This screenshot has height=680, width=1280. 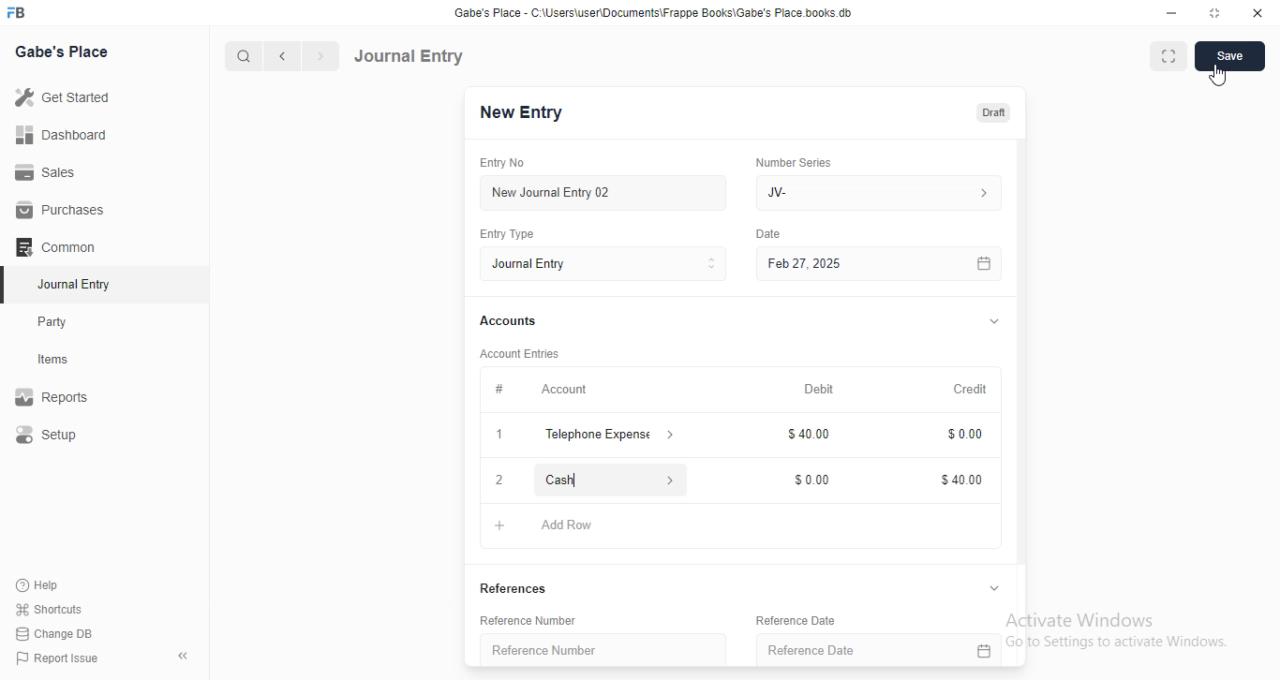 I want to click on Feb 27, 2025, so click(x=883, y=264).